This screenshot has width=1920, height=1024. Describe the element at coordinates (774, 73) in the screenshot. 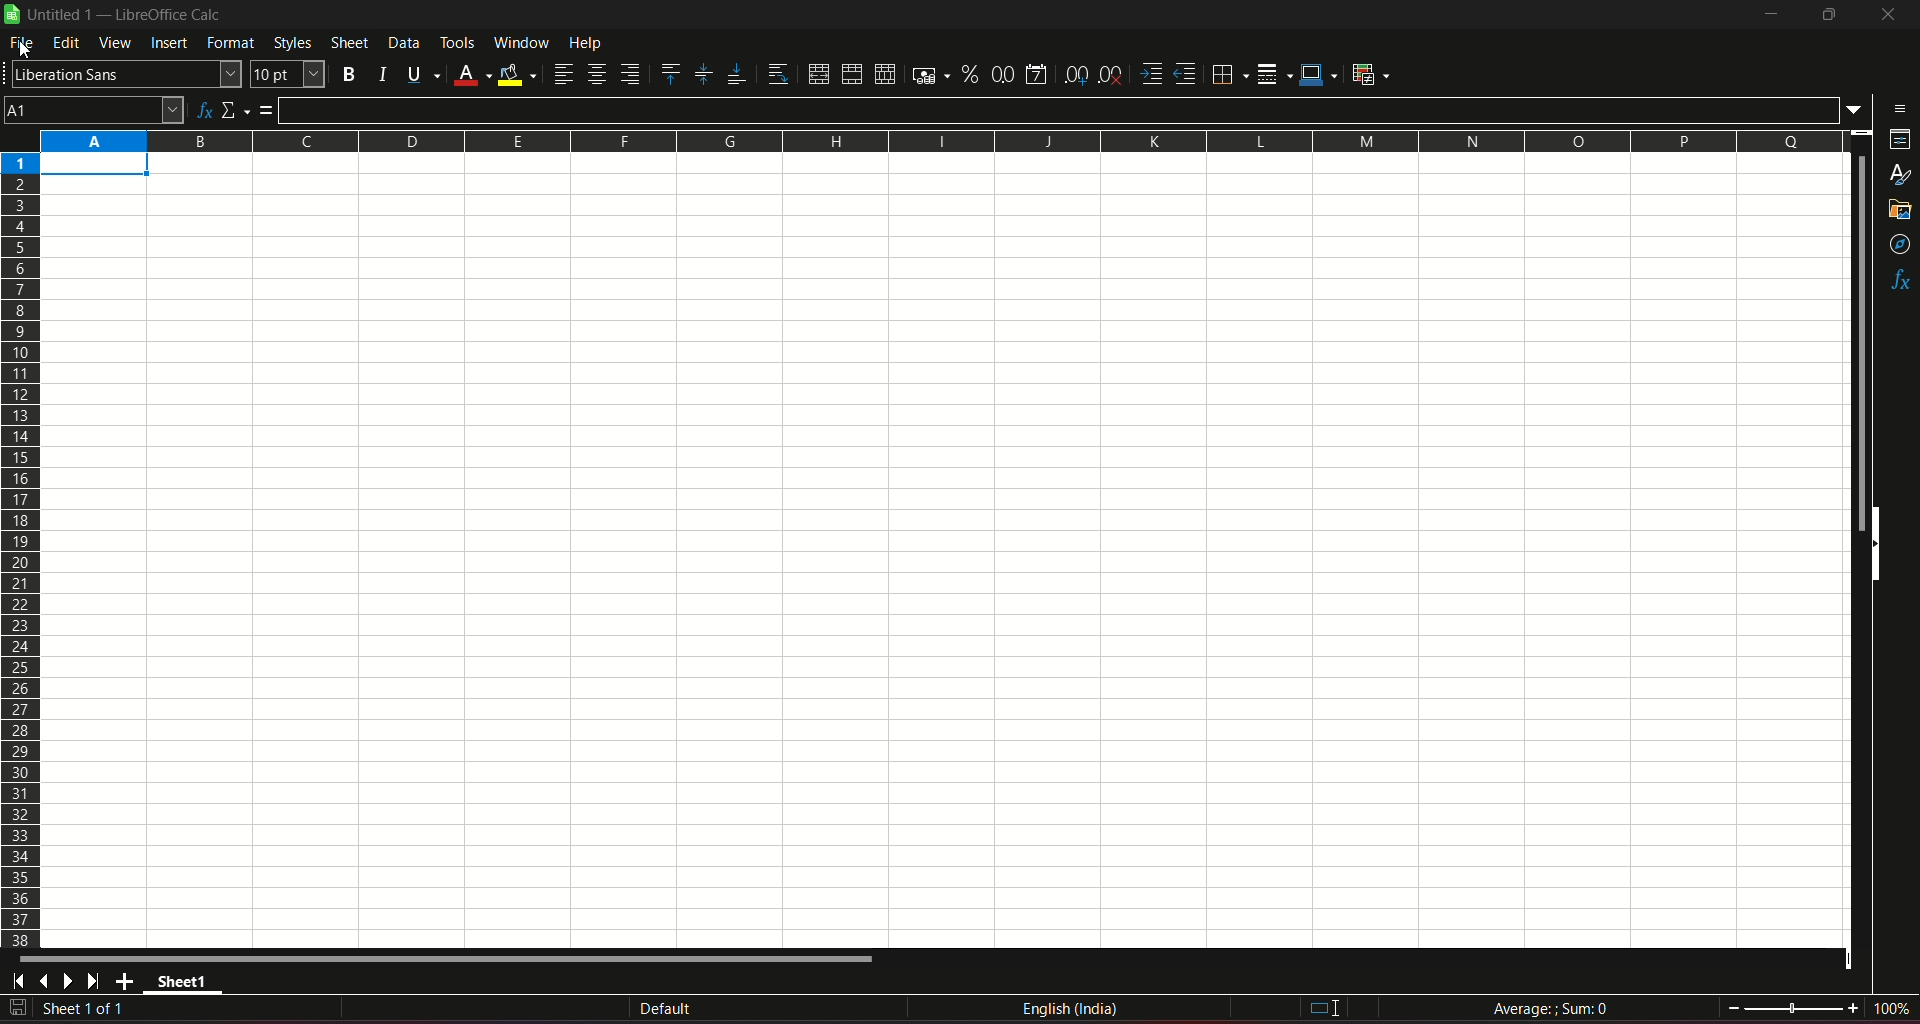

I see `wrap text` at that location.